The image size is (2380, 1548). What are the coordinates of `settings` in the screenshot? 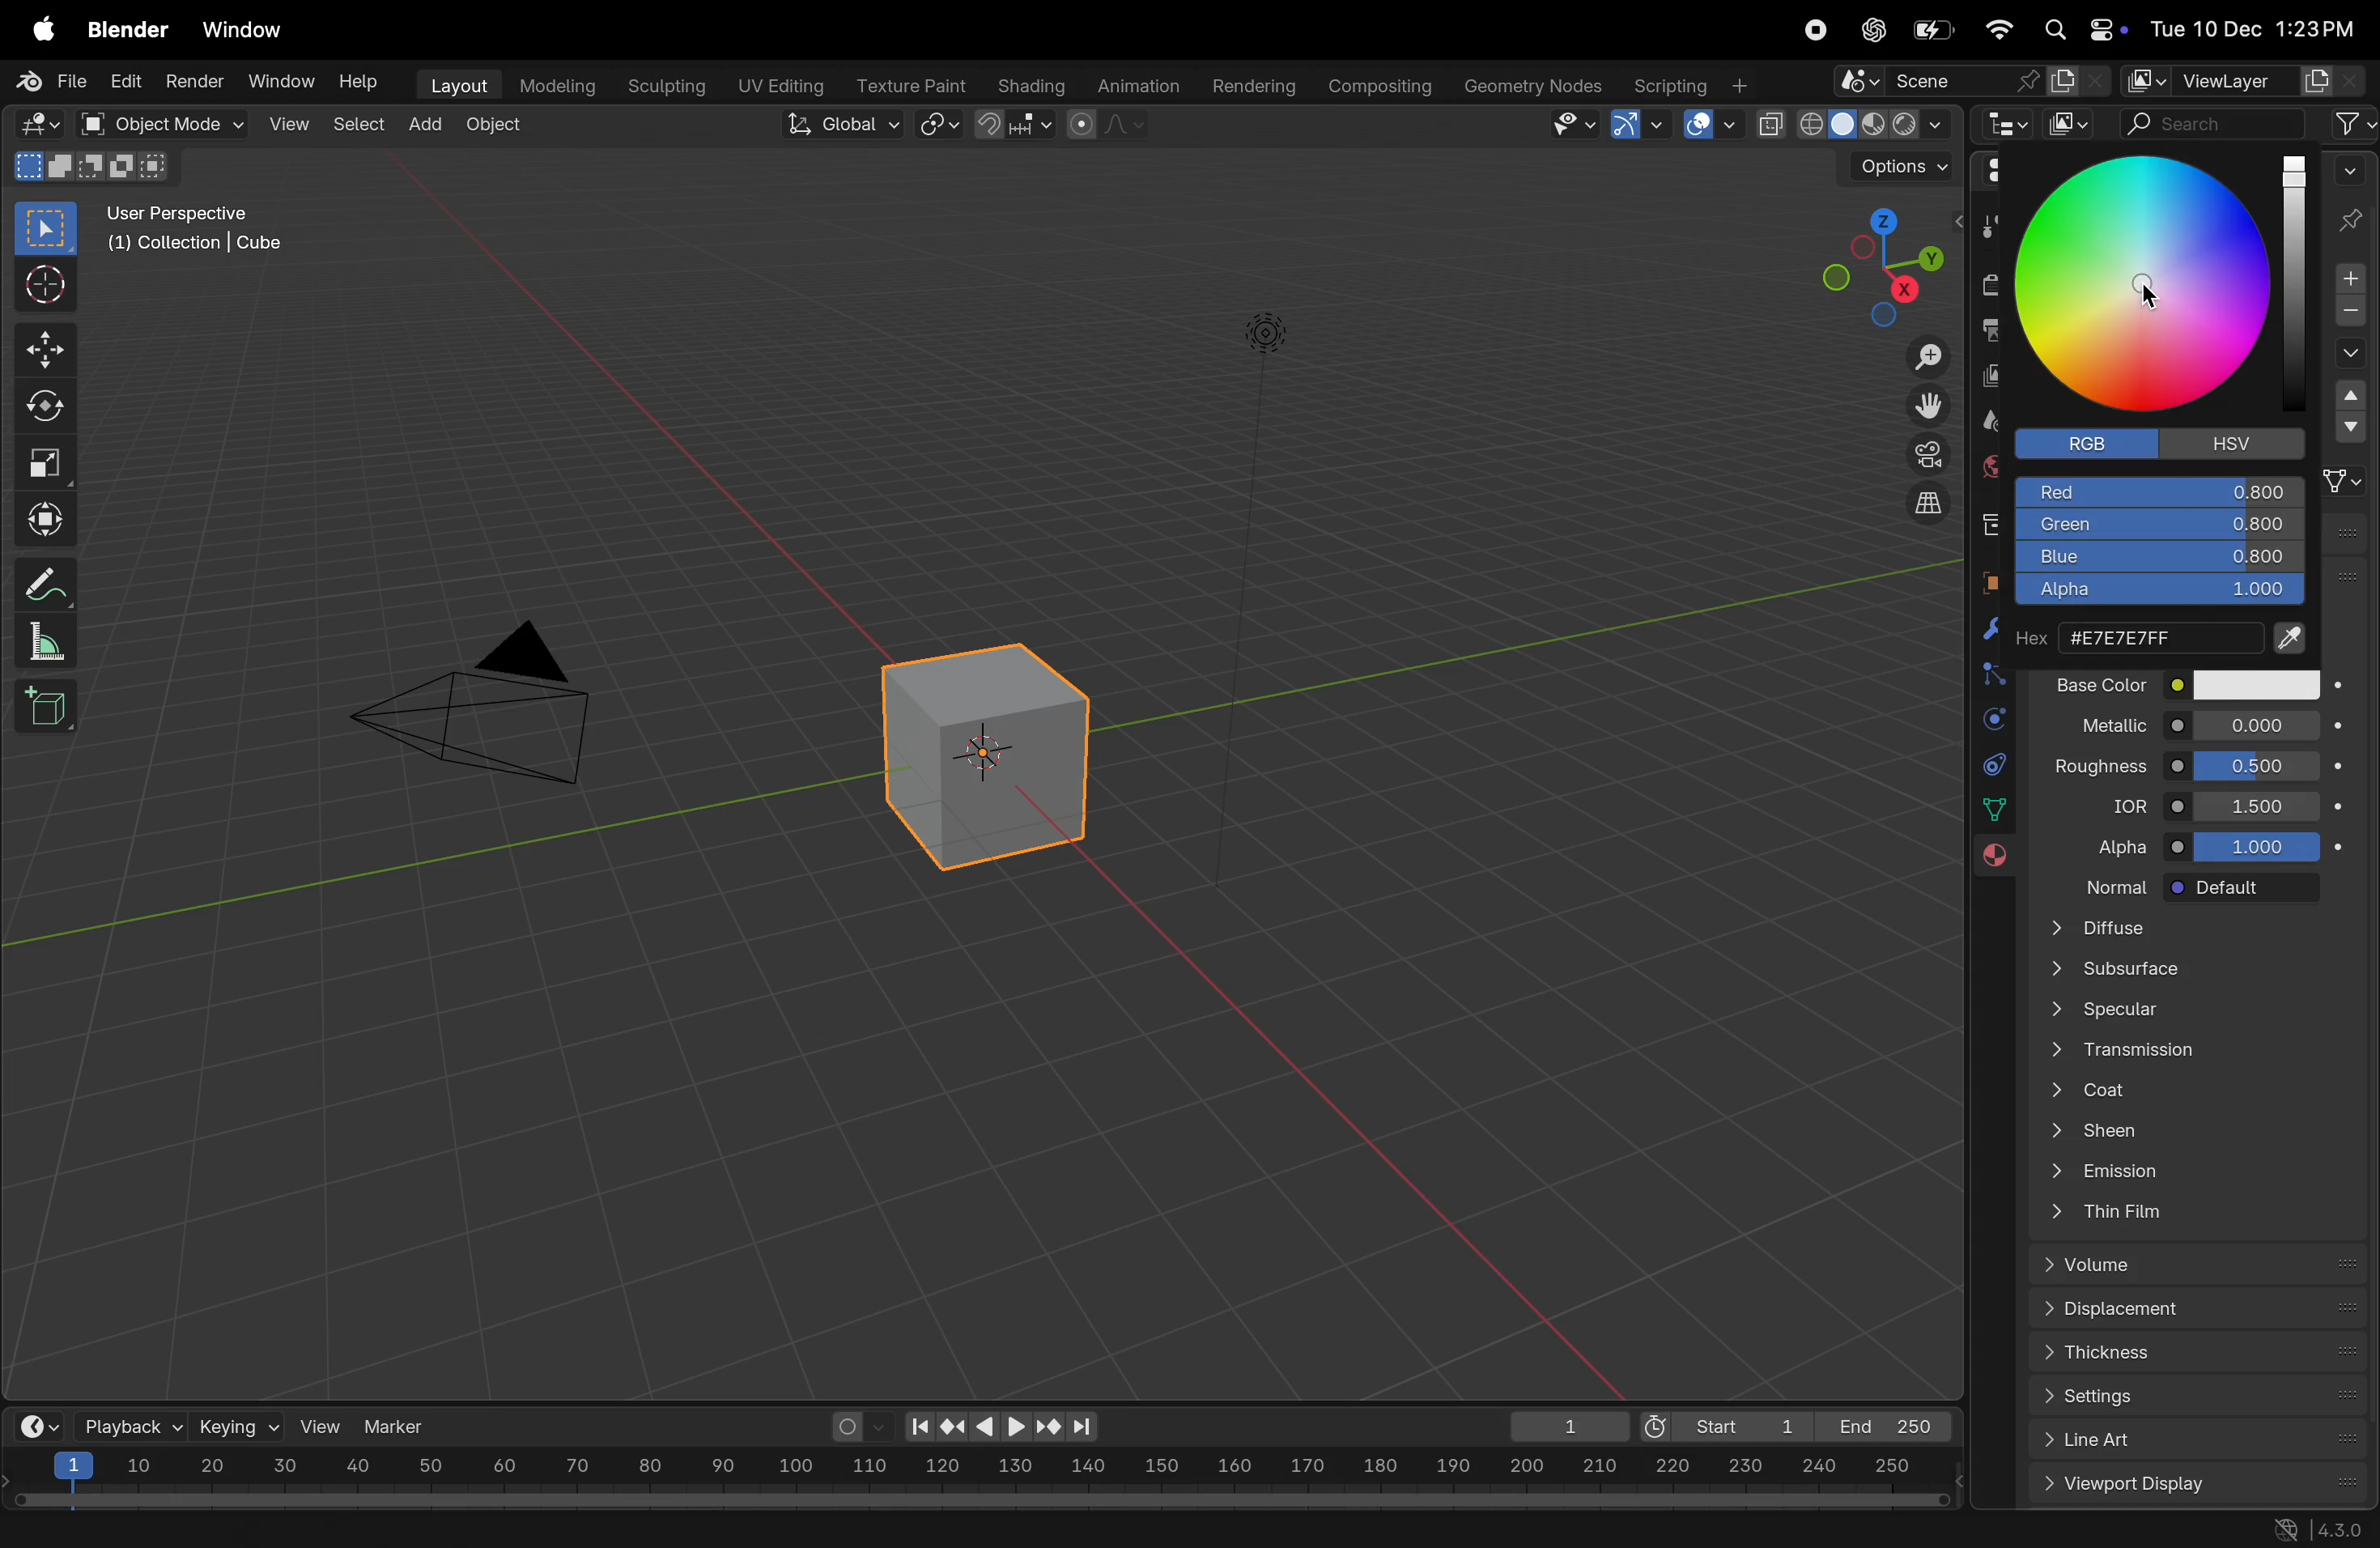 It's located at (2206, 1398).